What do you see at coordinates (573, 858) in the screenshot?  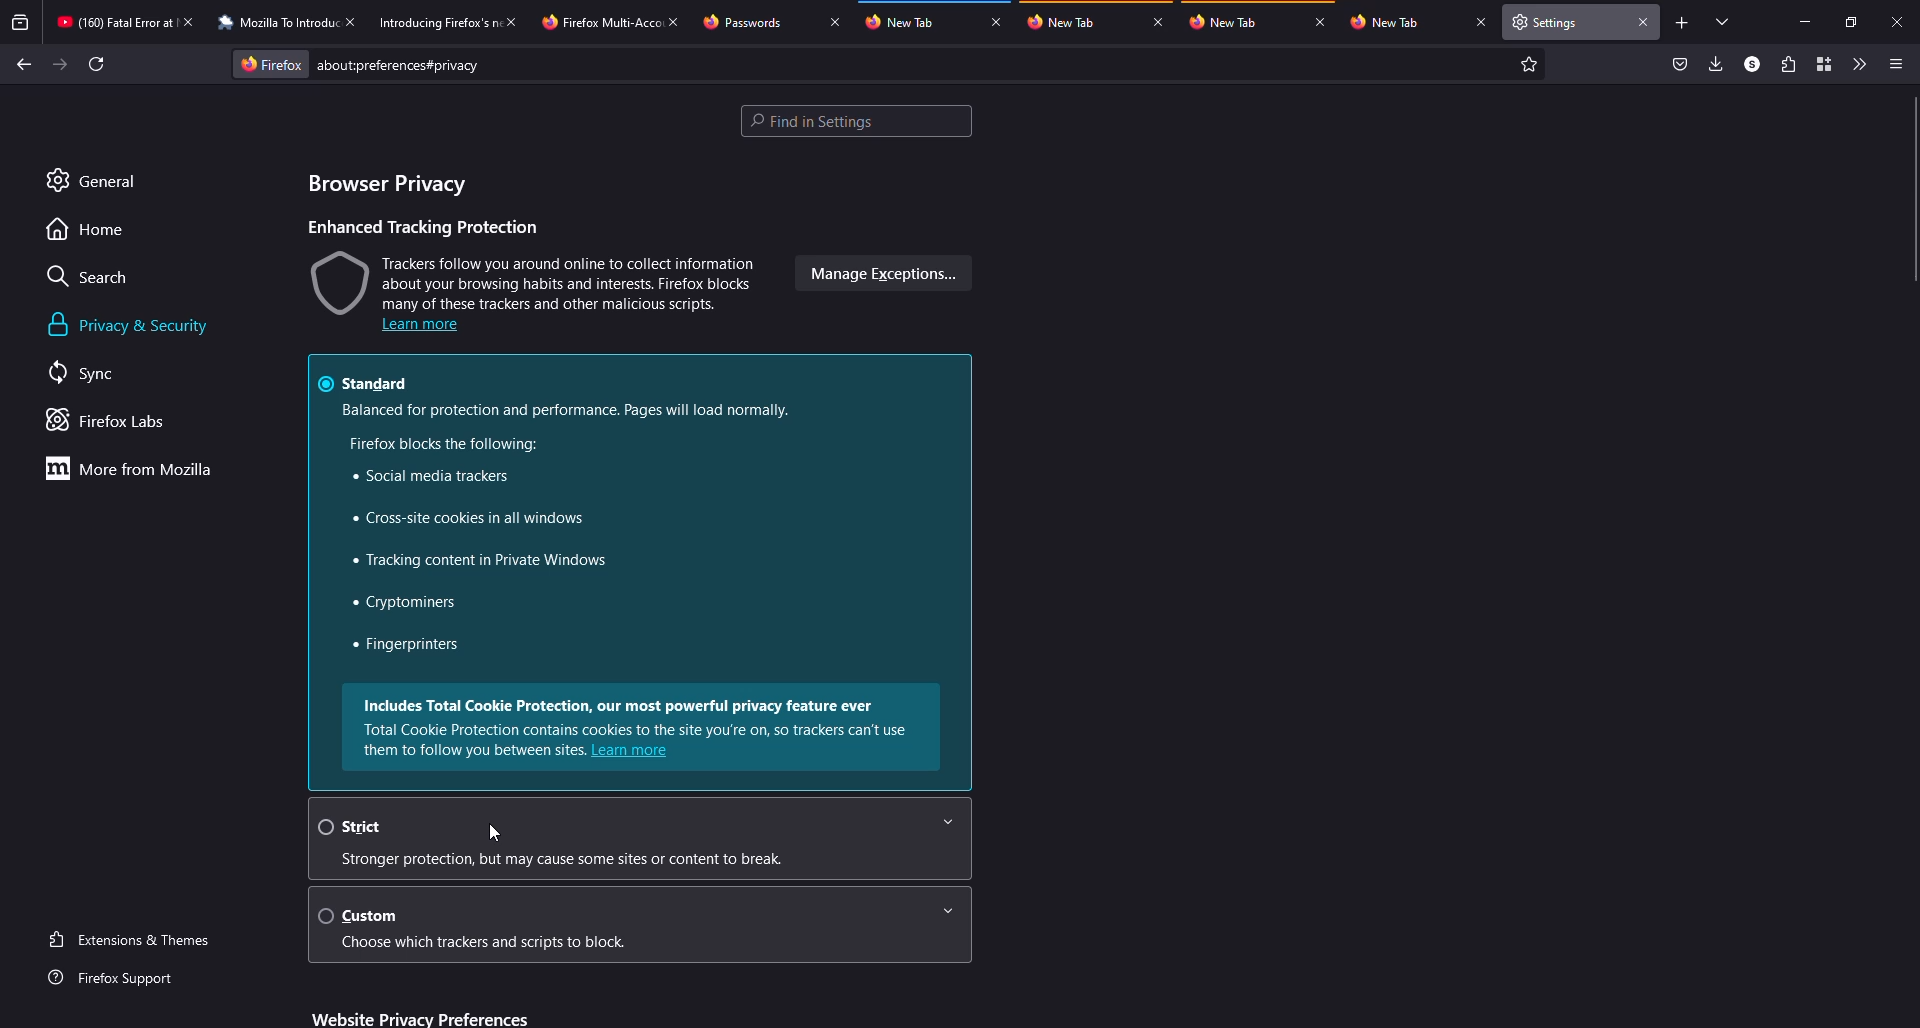 I see `info` at bounding box center [573, 858].